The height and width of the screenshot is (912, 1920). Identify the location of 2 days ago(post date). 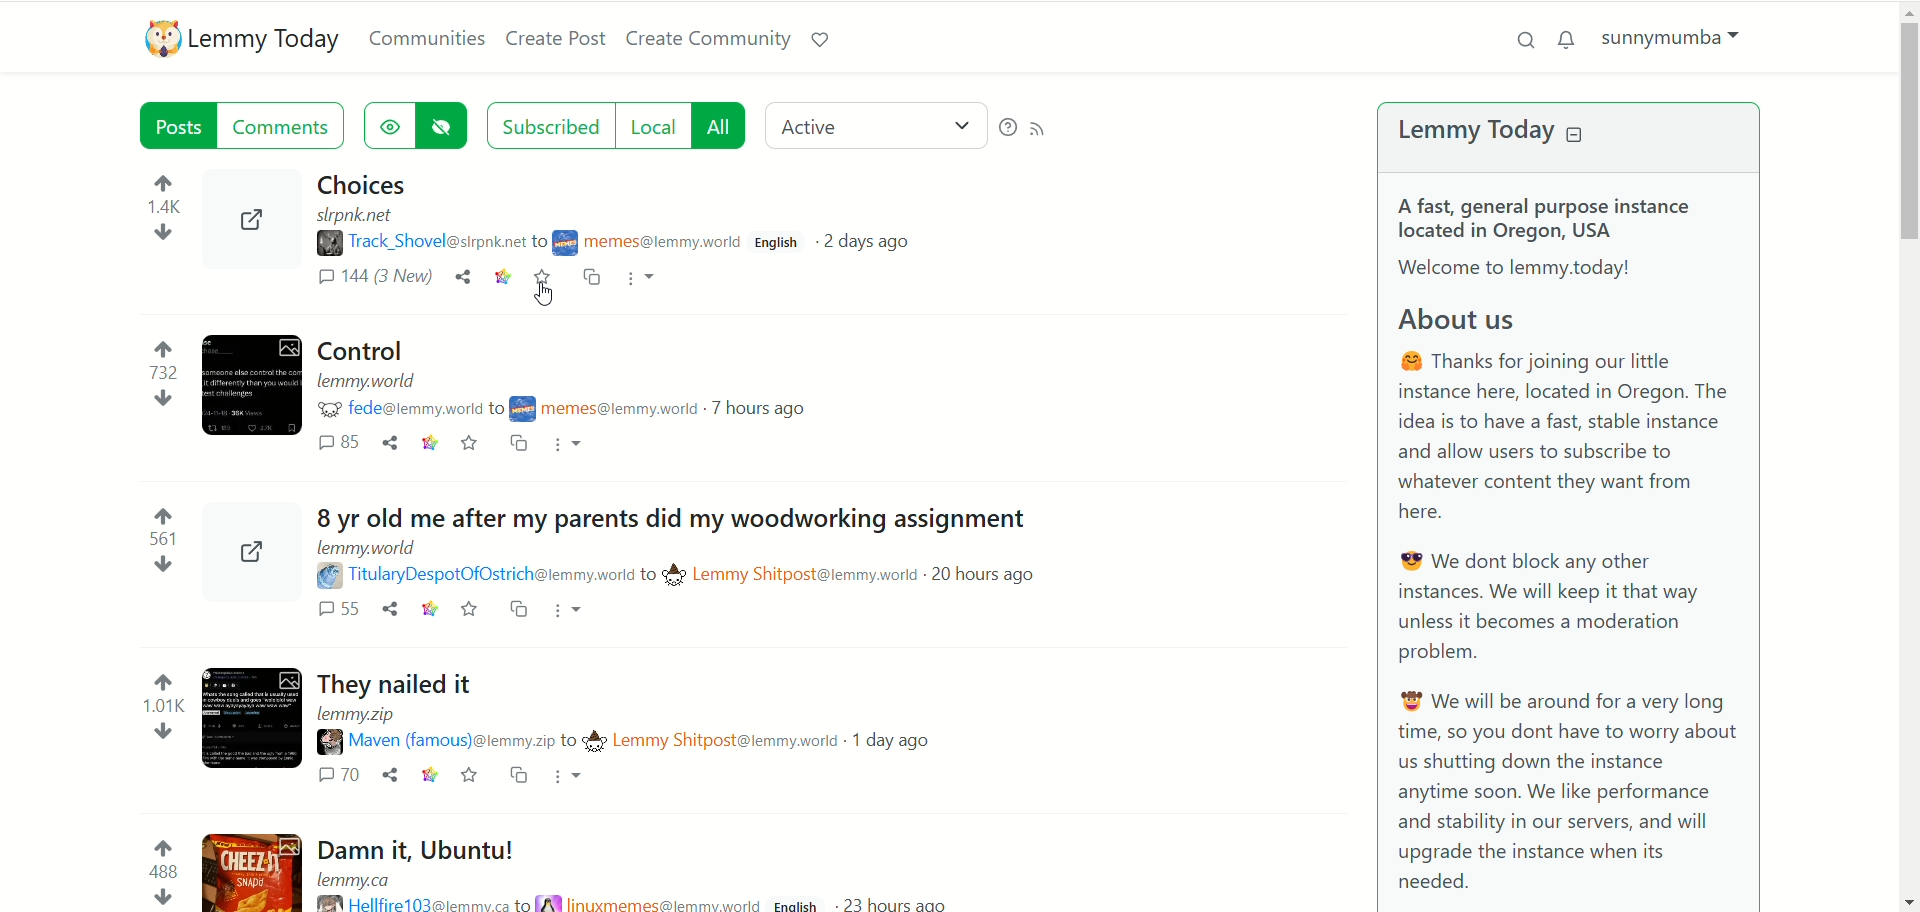
(877, 242).